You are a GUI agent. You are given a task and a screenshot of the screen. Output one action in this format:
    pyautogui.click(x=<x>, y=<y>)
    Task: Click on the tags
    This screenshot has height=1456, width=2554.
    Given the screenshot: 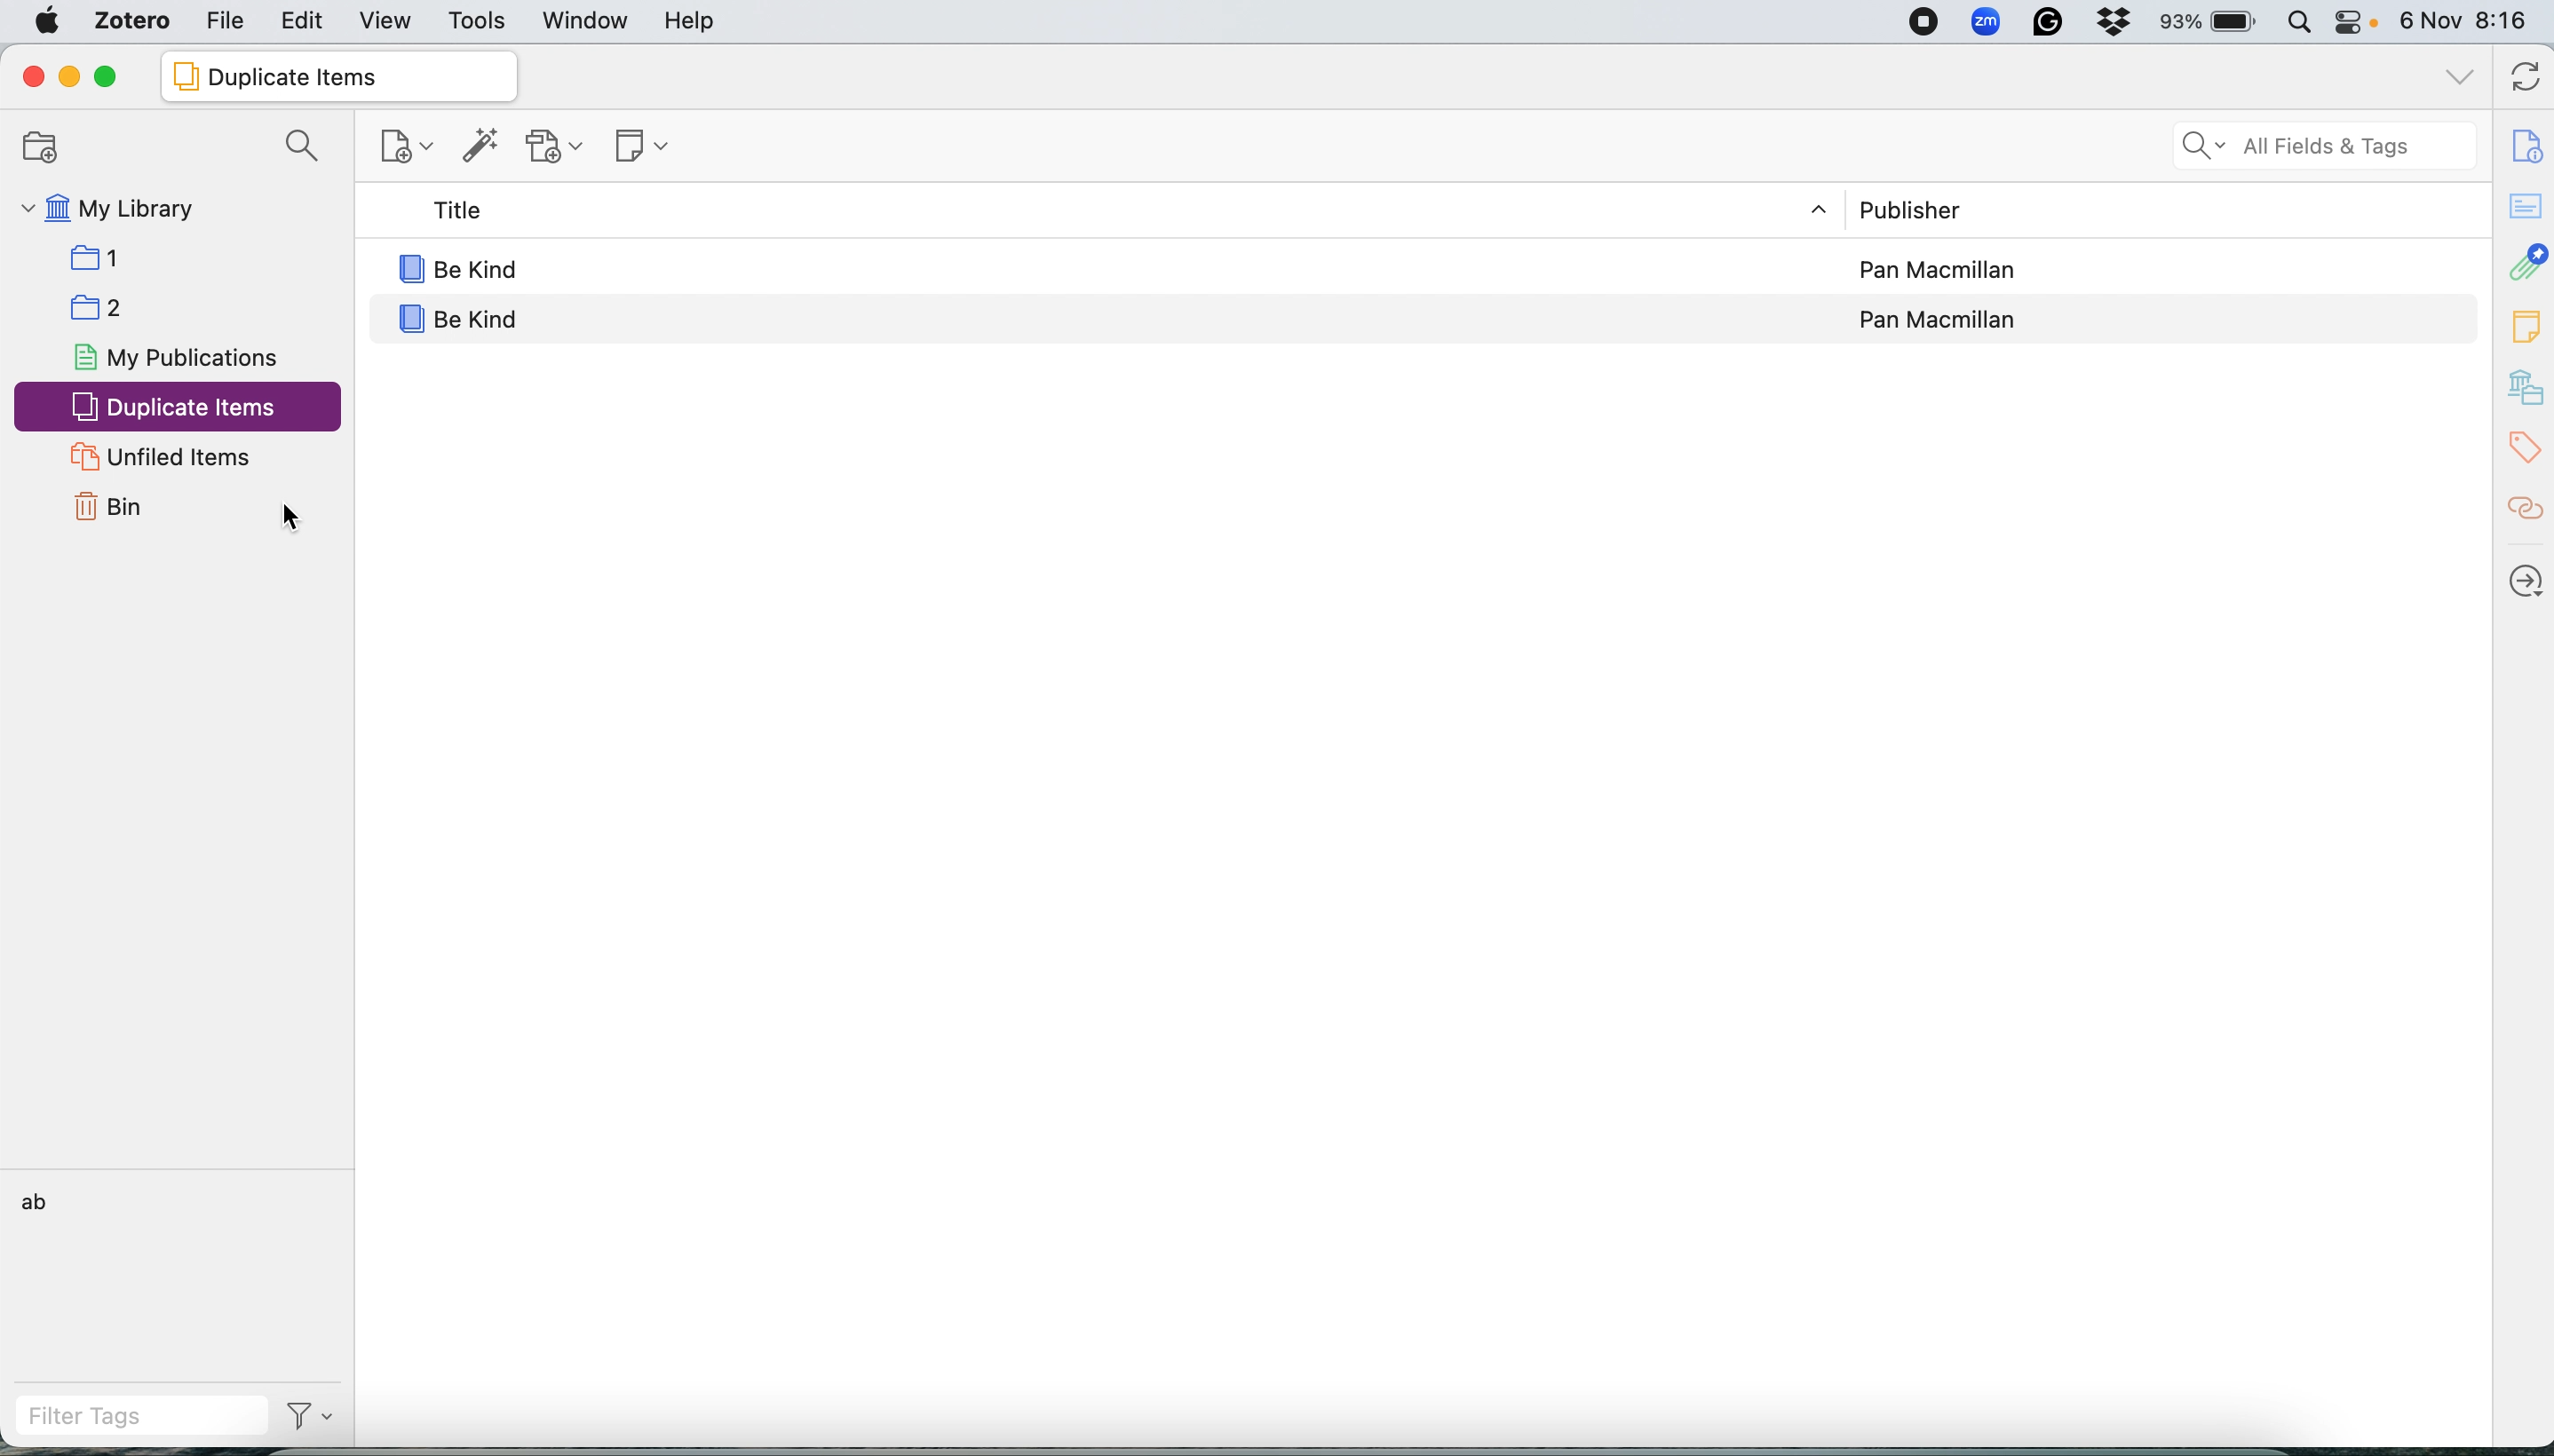 What is the action you would take?
    pyautogui.click(x=2525, y=451)
    